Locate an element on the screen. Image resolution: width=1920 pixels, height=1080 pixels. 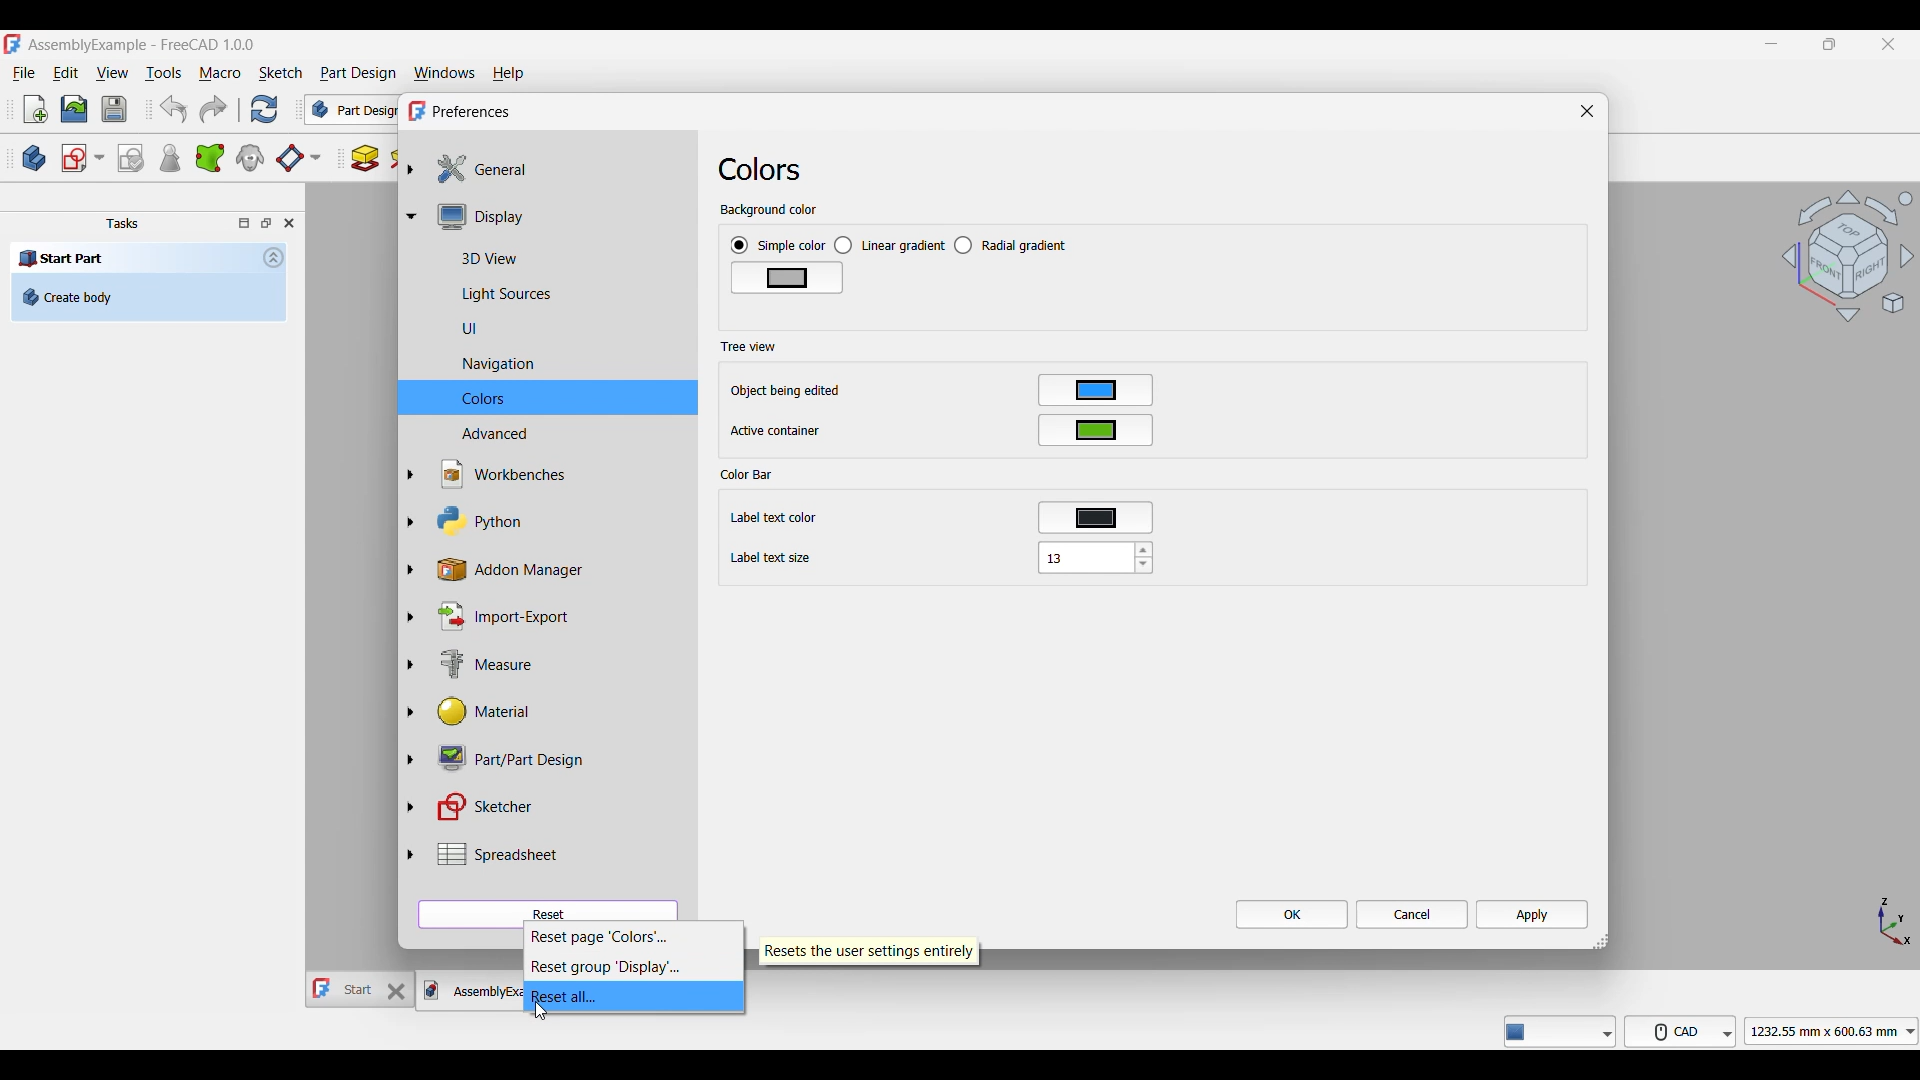
Reset all highlighted is located at coordinates (634, 996).